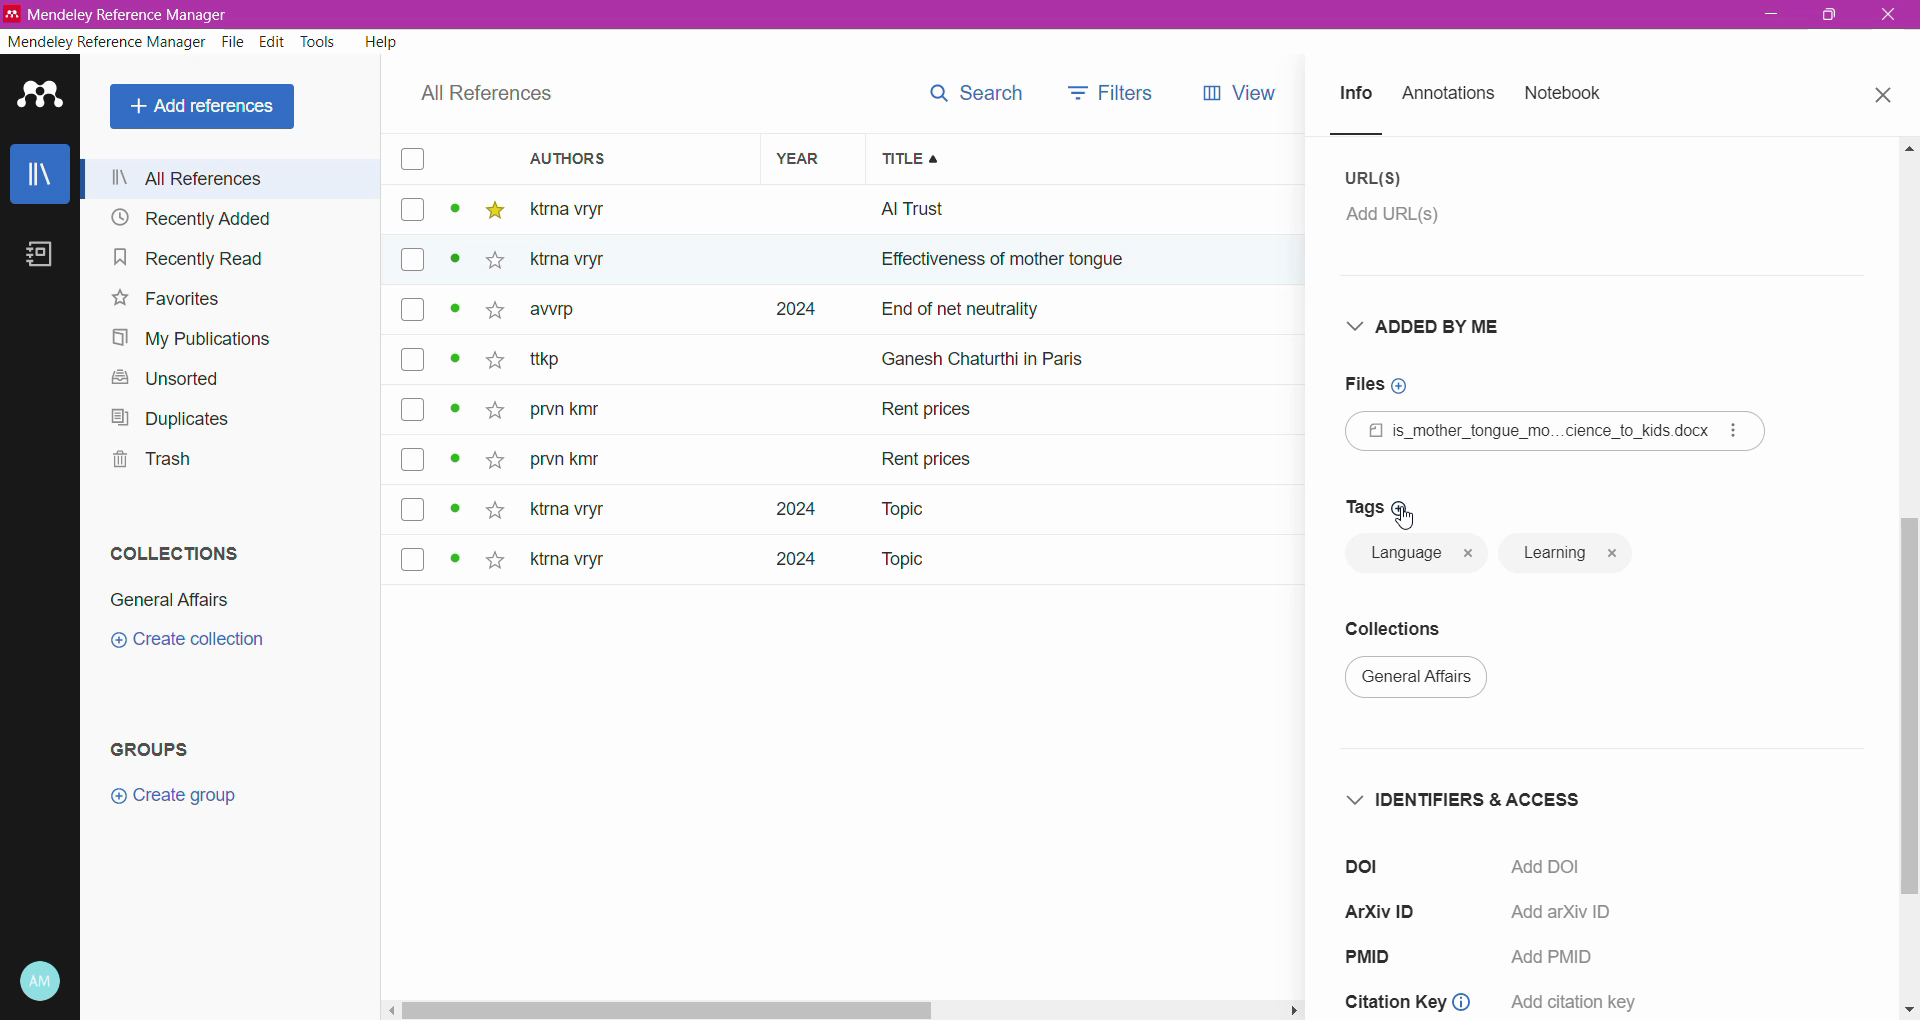 Image resolution: width=1920 pixels, height=1020 pixels. What do you see at coordinates (791, 310) in the screenshot?
I see `2024` at bounding box center [791, 310].